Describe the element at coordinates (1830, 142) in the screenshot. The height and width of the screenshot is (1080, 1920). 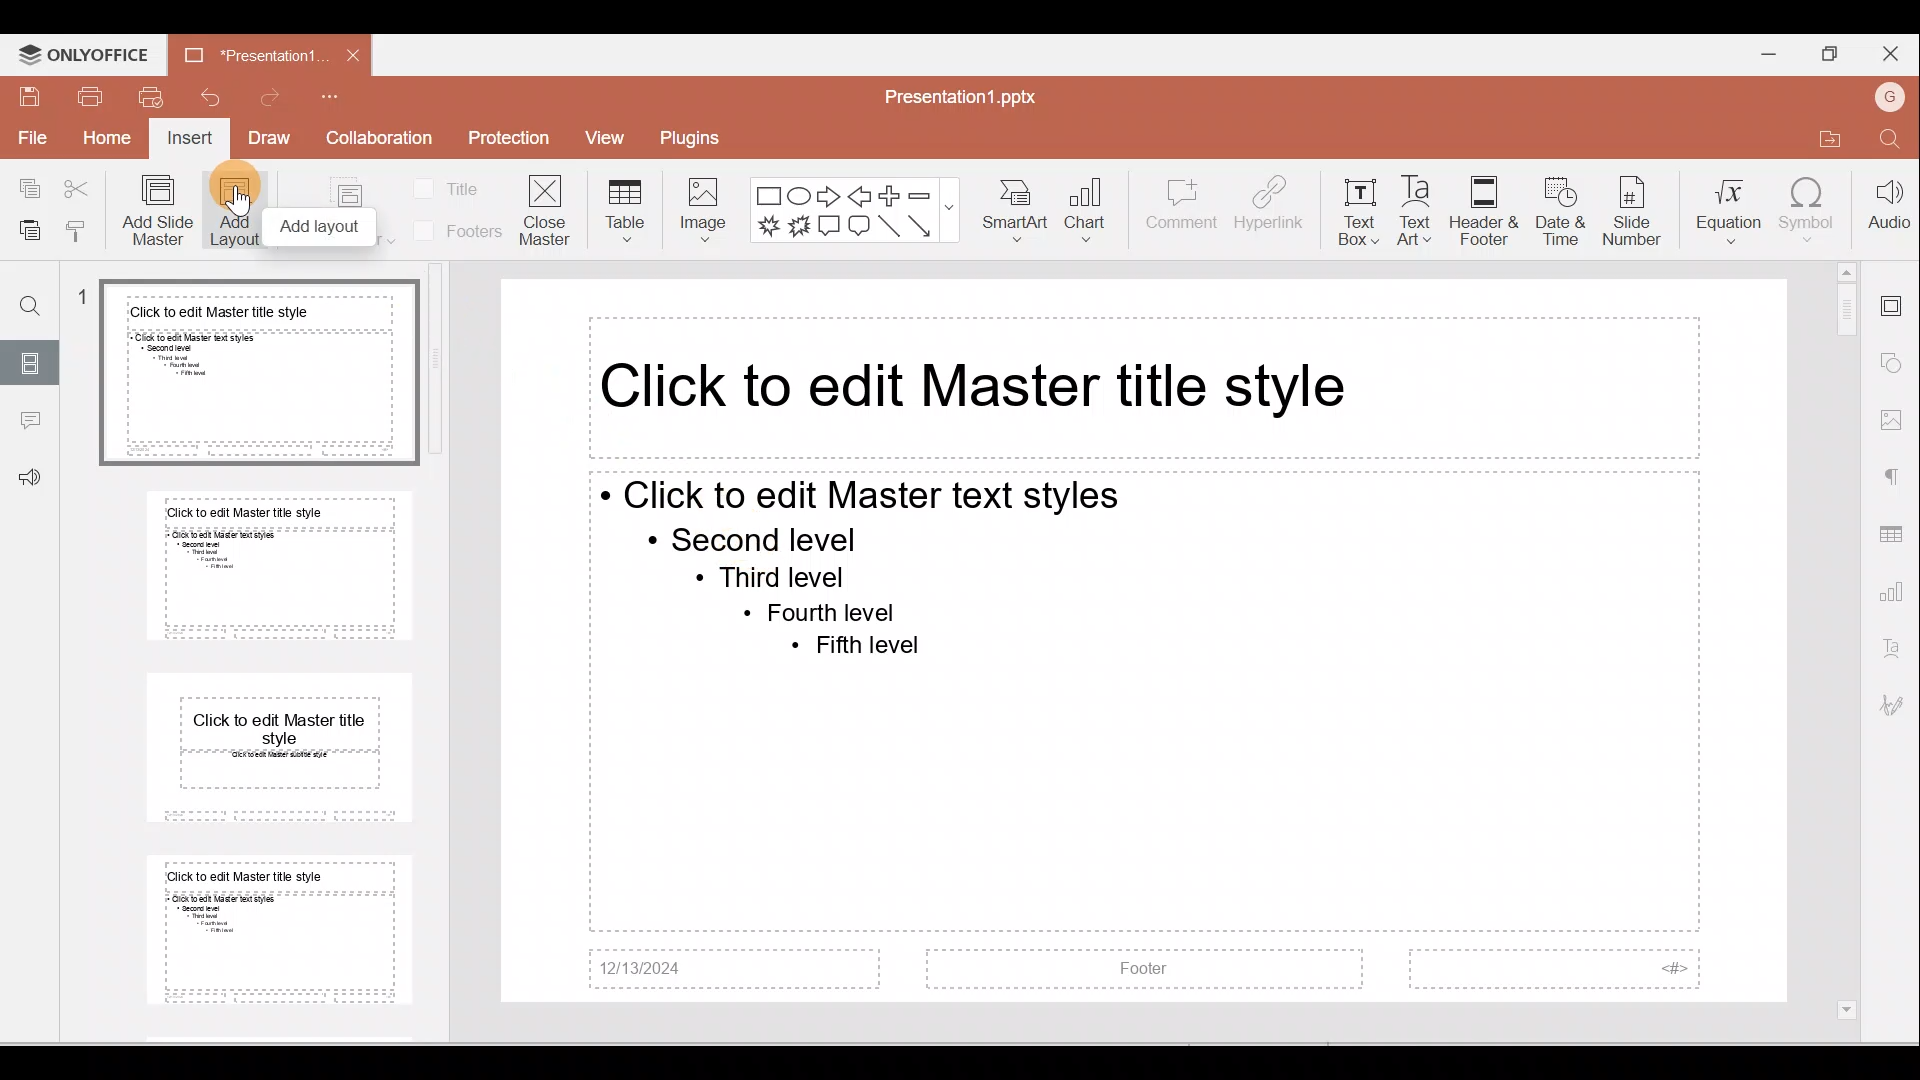
I see `Open file location` at that location.